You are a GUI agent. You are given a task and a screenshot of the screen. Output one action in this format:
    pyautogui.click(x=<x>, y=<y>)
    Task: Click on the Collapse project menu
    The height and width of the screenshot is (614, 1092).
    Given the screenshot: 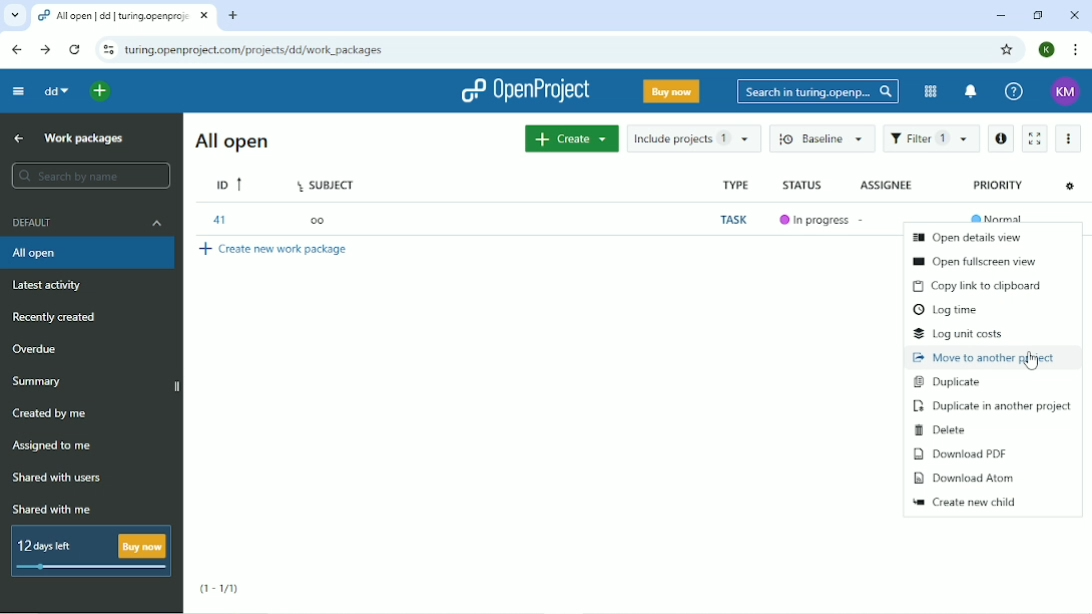 What is the action you would take?
    pyautogui.click(x=18, y=91)
    